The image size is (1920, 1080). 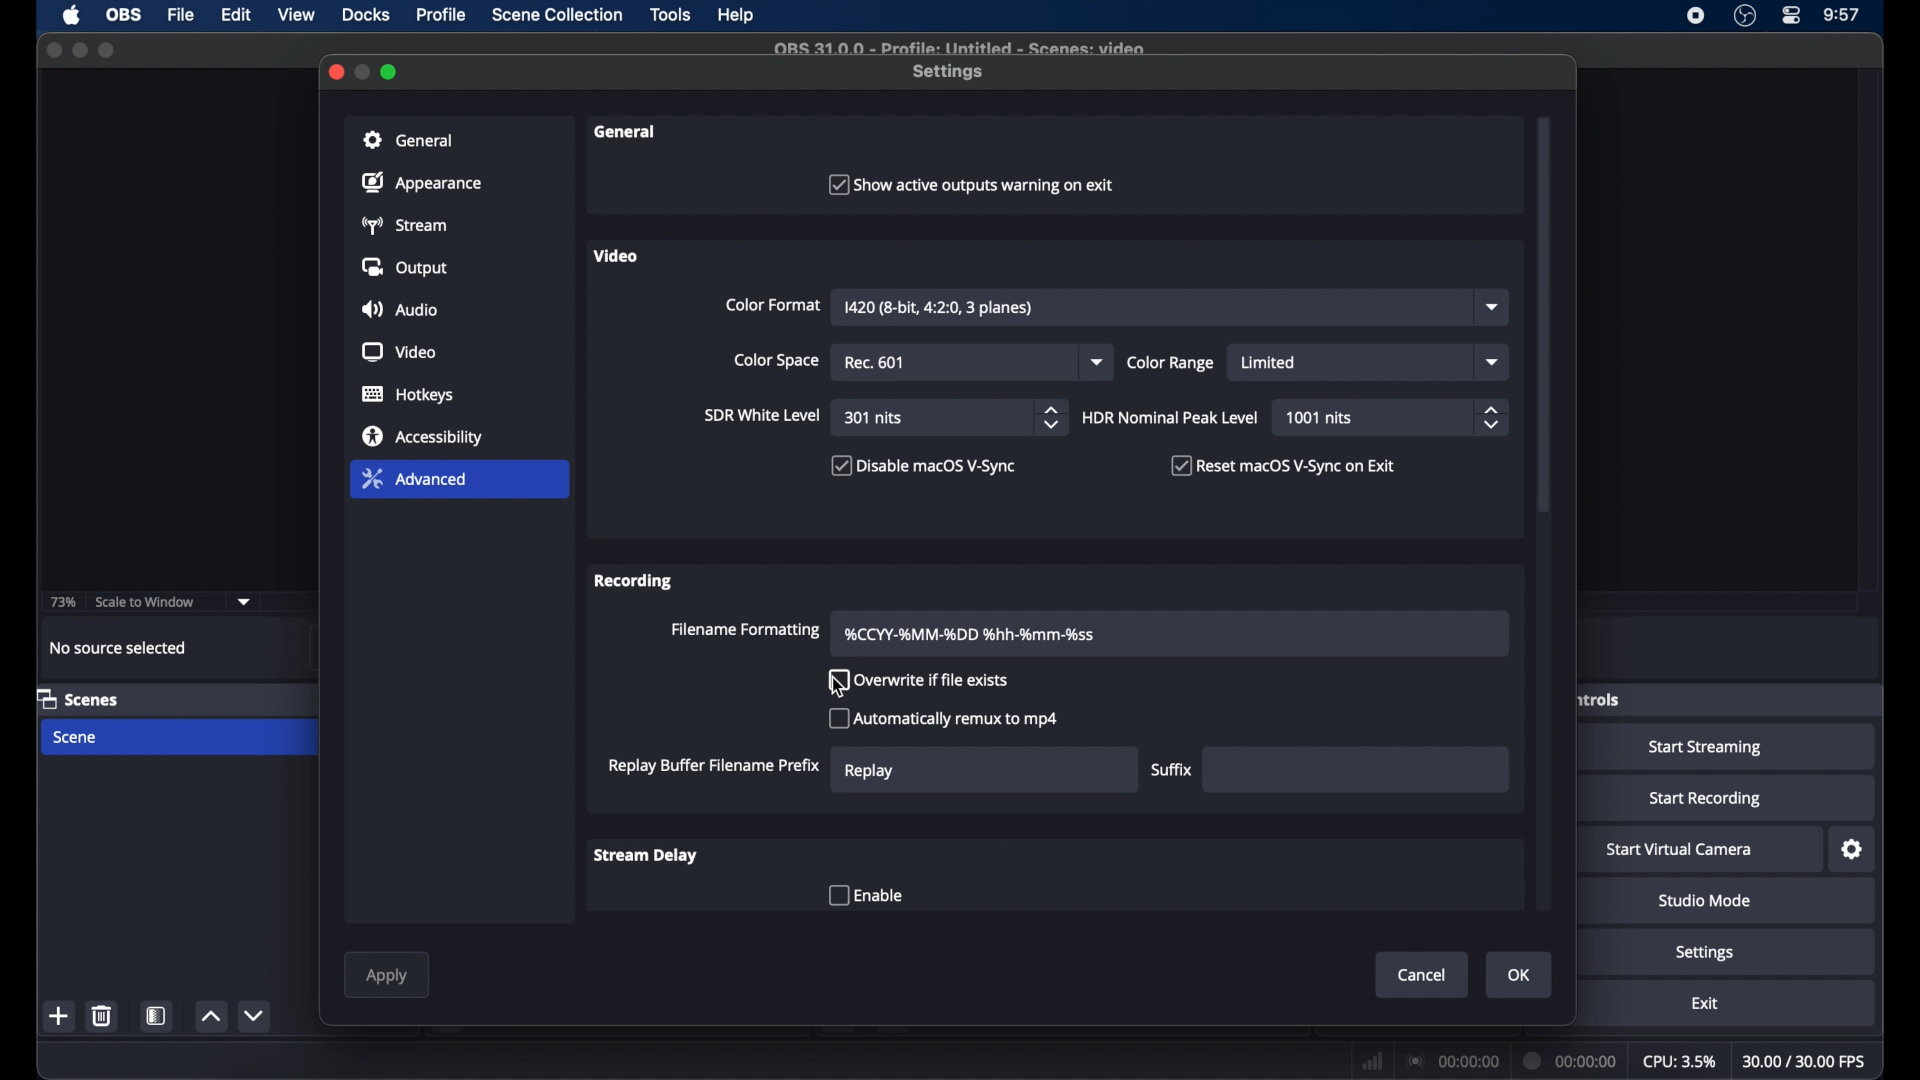 What do you see at coordinates (944, 718) in the screenshot?
I see `automatically remix to mp4` at bounding box center [944, 718].